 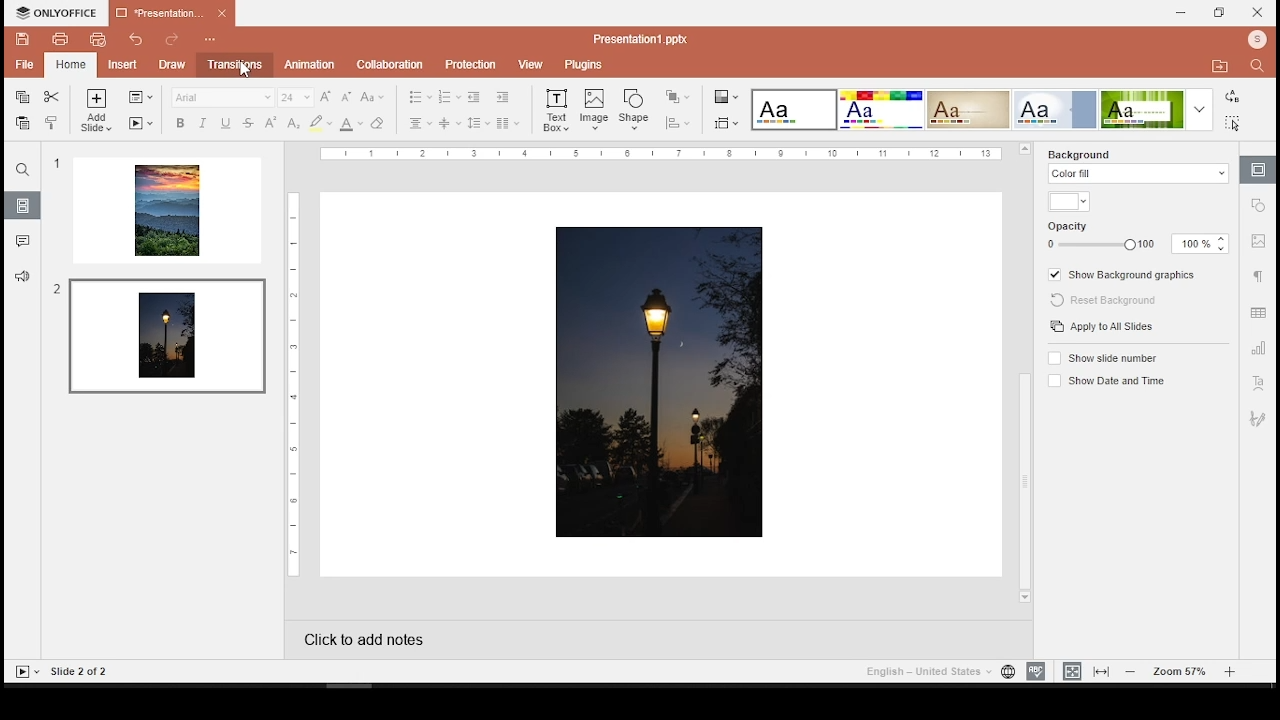 I want to click on bold, so click(x=180, y=123).